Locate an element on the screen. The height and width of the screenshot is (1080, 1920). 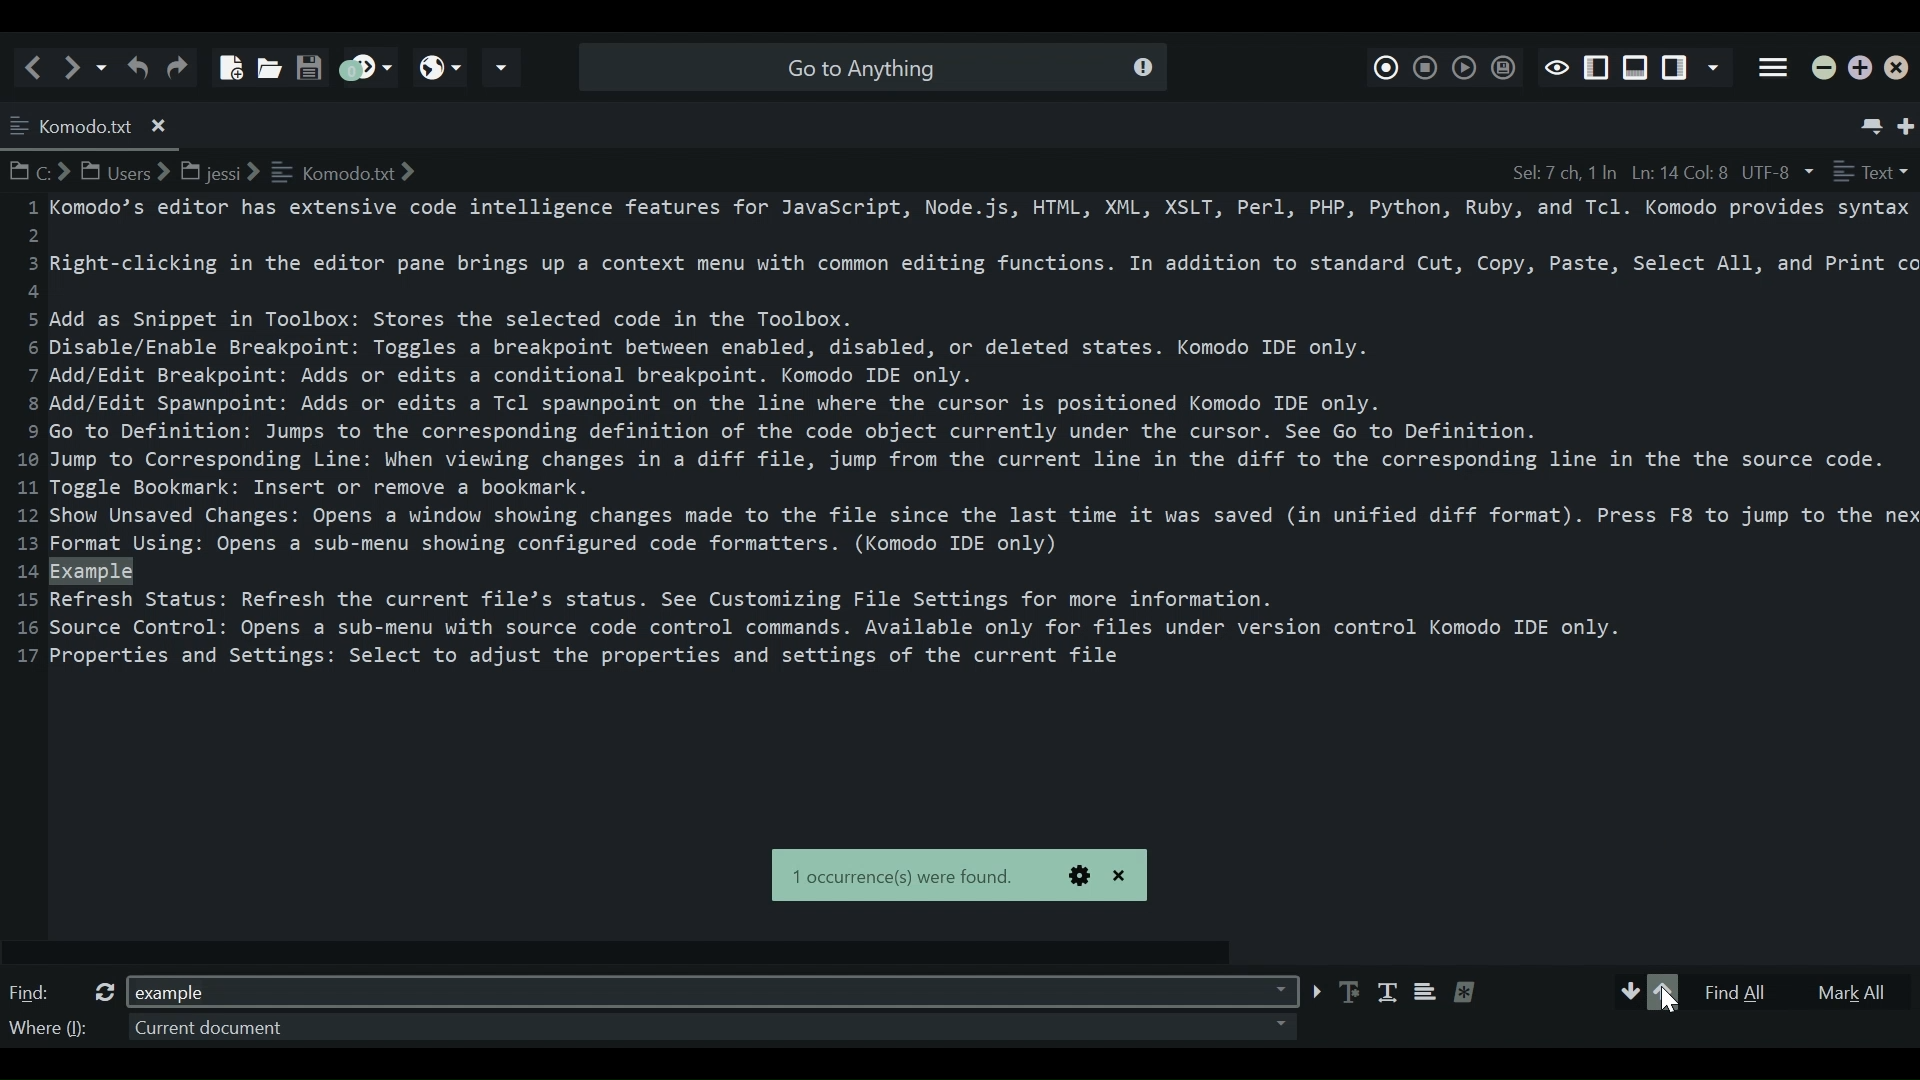
View in browser is located at coordinates (440, 67).